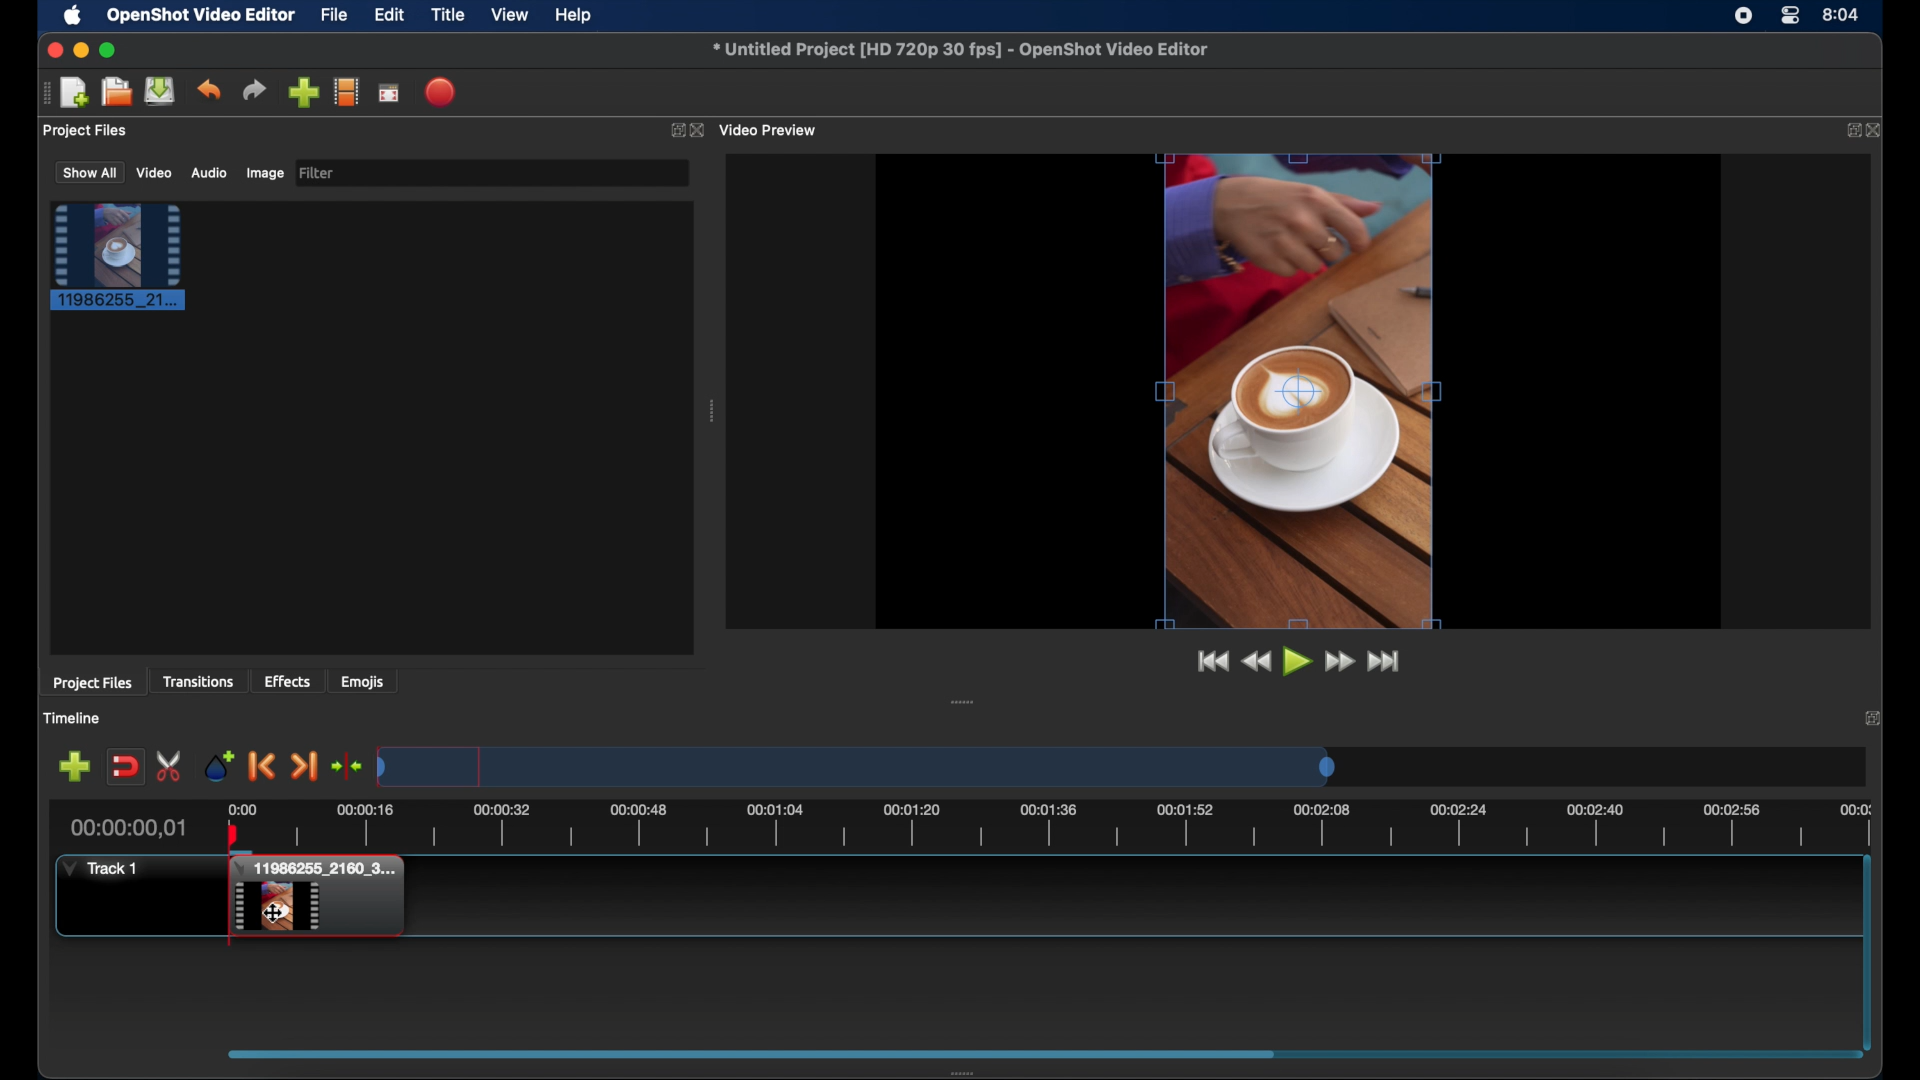 This screenshot has height=1080, width=1920. I want to click on play , so click(1295, 661).